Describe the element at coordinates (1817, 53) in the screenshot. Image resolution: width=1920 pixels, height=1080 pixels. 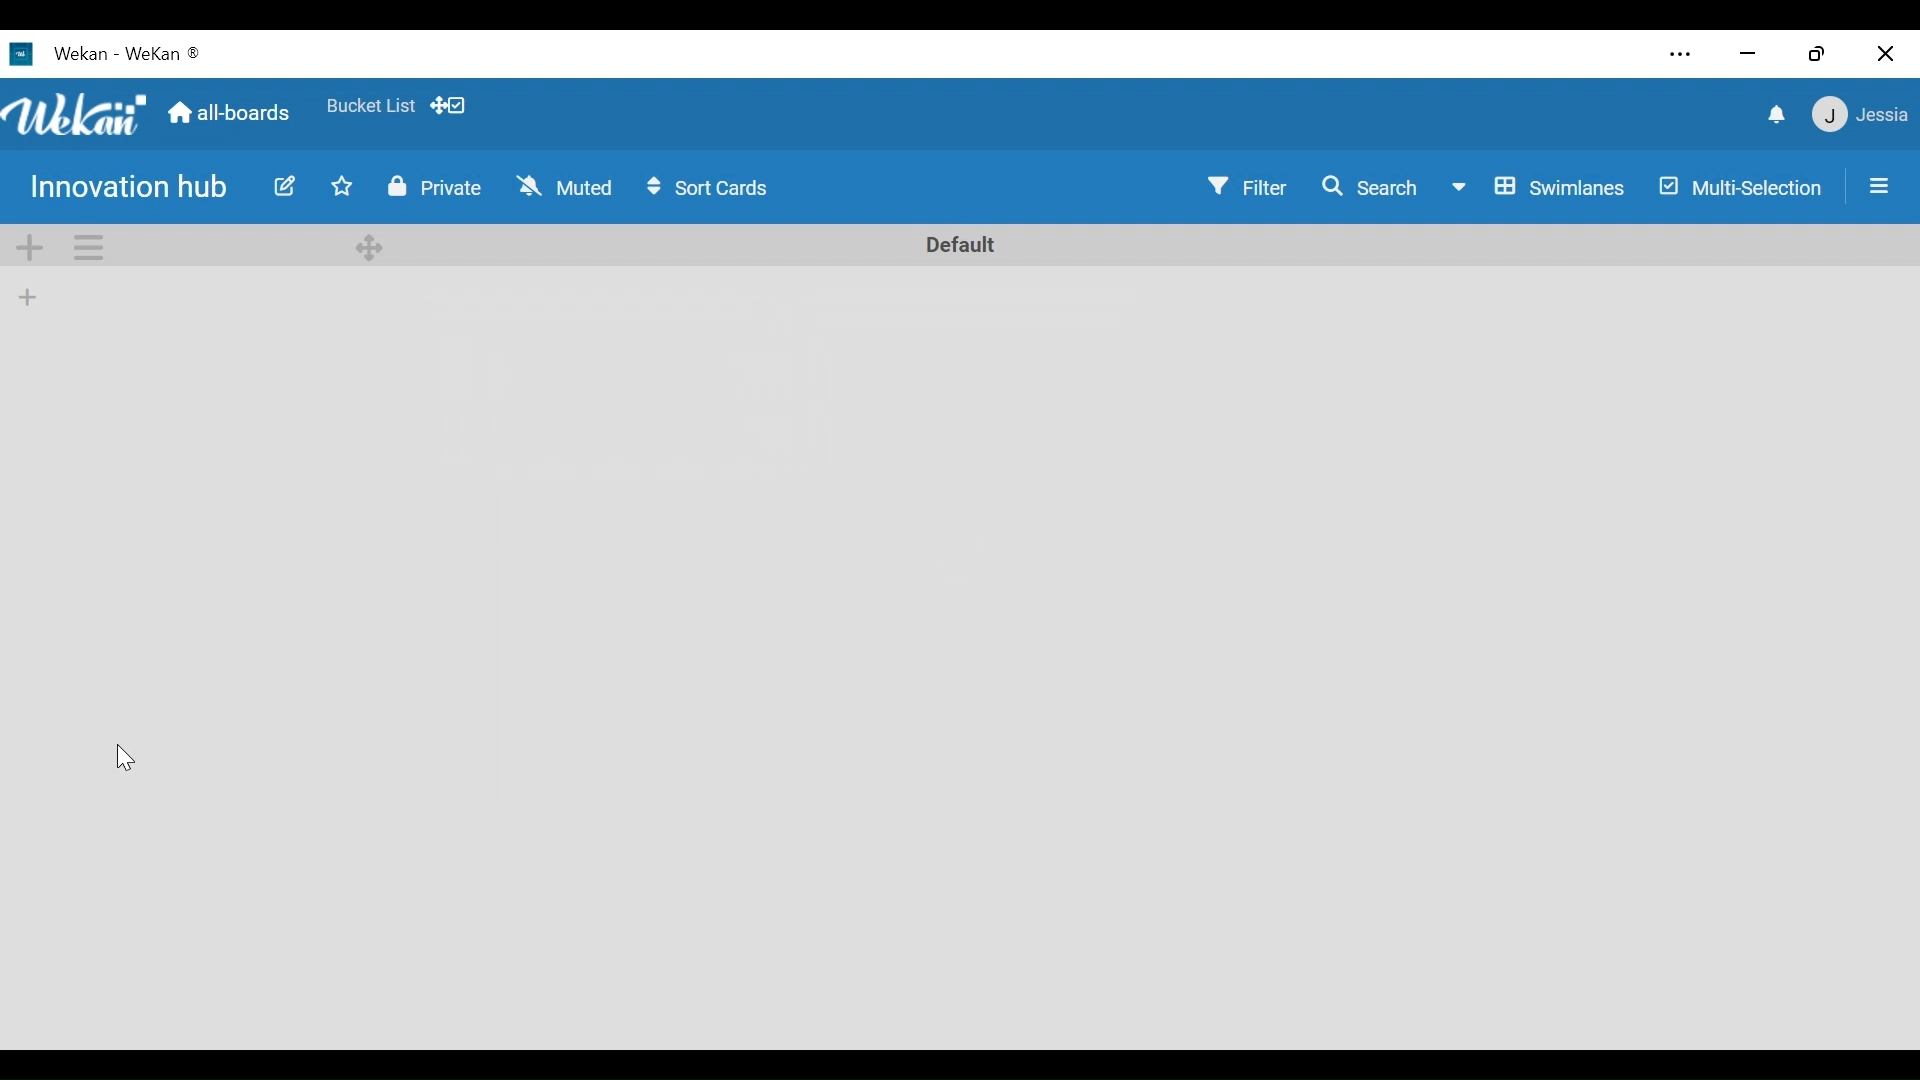
I see `Restore` at that location.